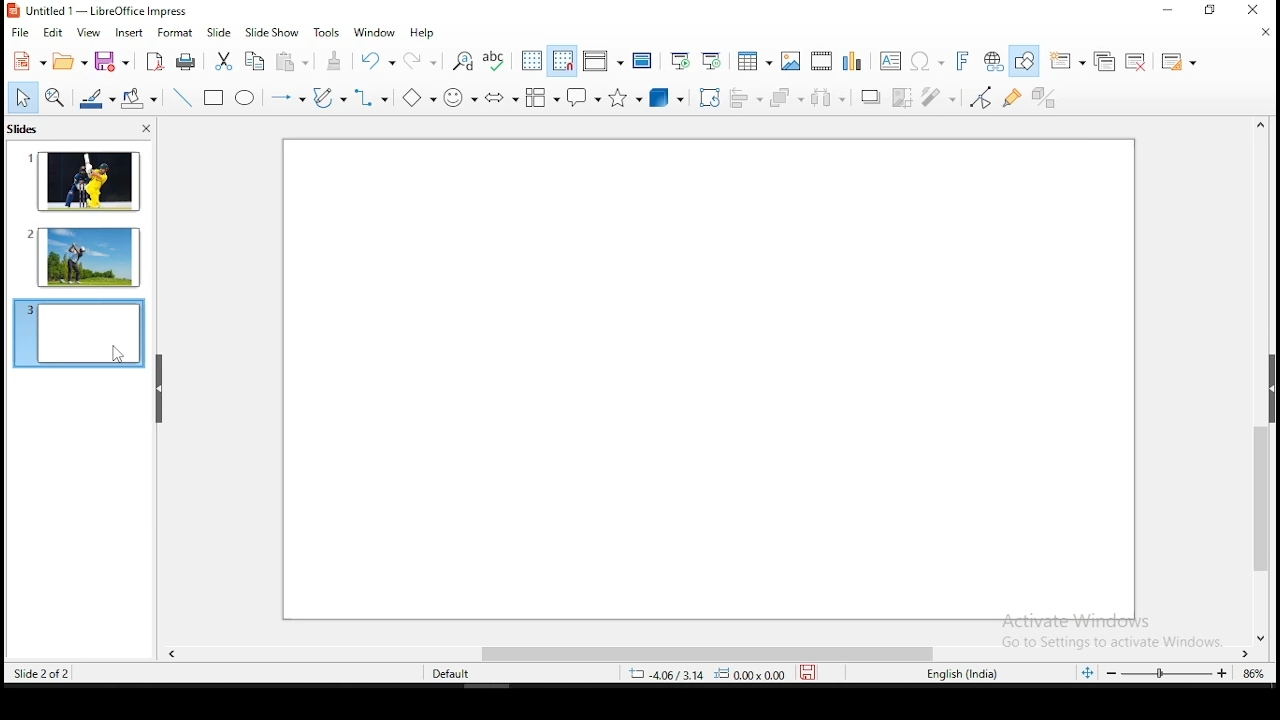  Describe the element at coordinates (452, 675) in the screenshot. I see `default` at that location.